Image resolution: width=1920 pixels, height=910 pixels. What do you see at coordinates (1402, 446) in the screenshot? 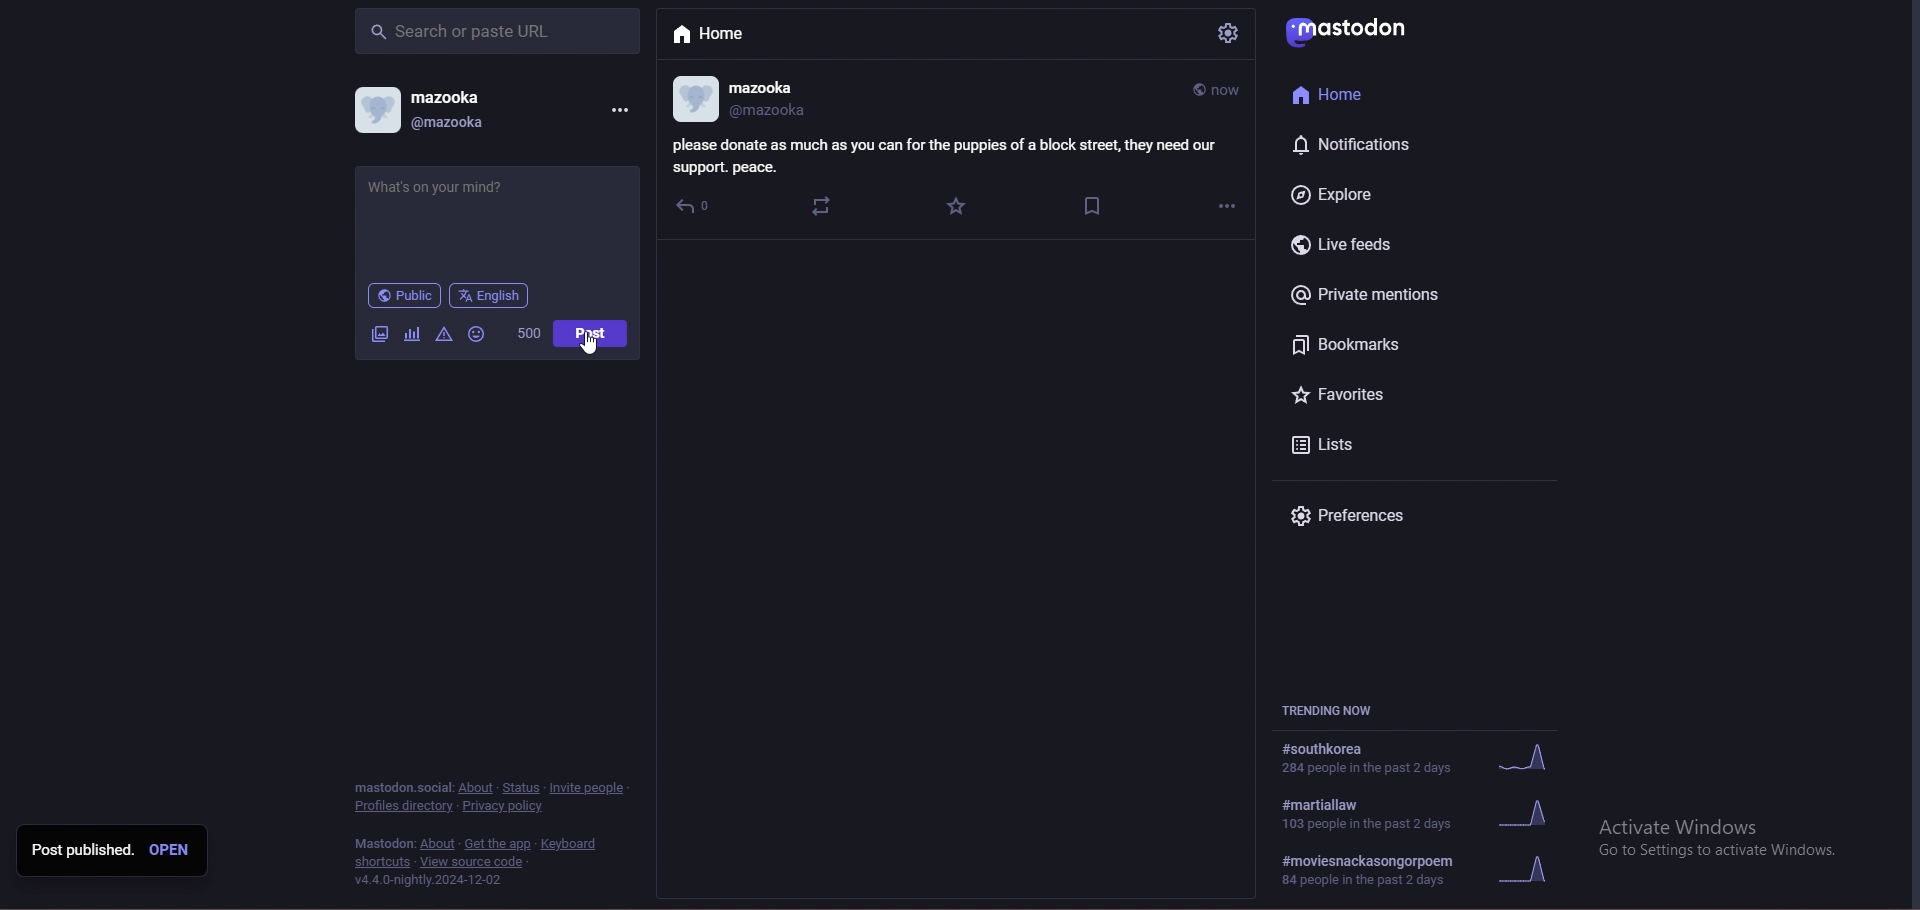
I see `lists` at bounding box center [1402, 446].